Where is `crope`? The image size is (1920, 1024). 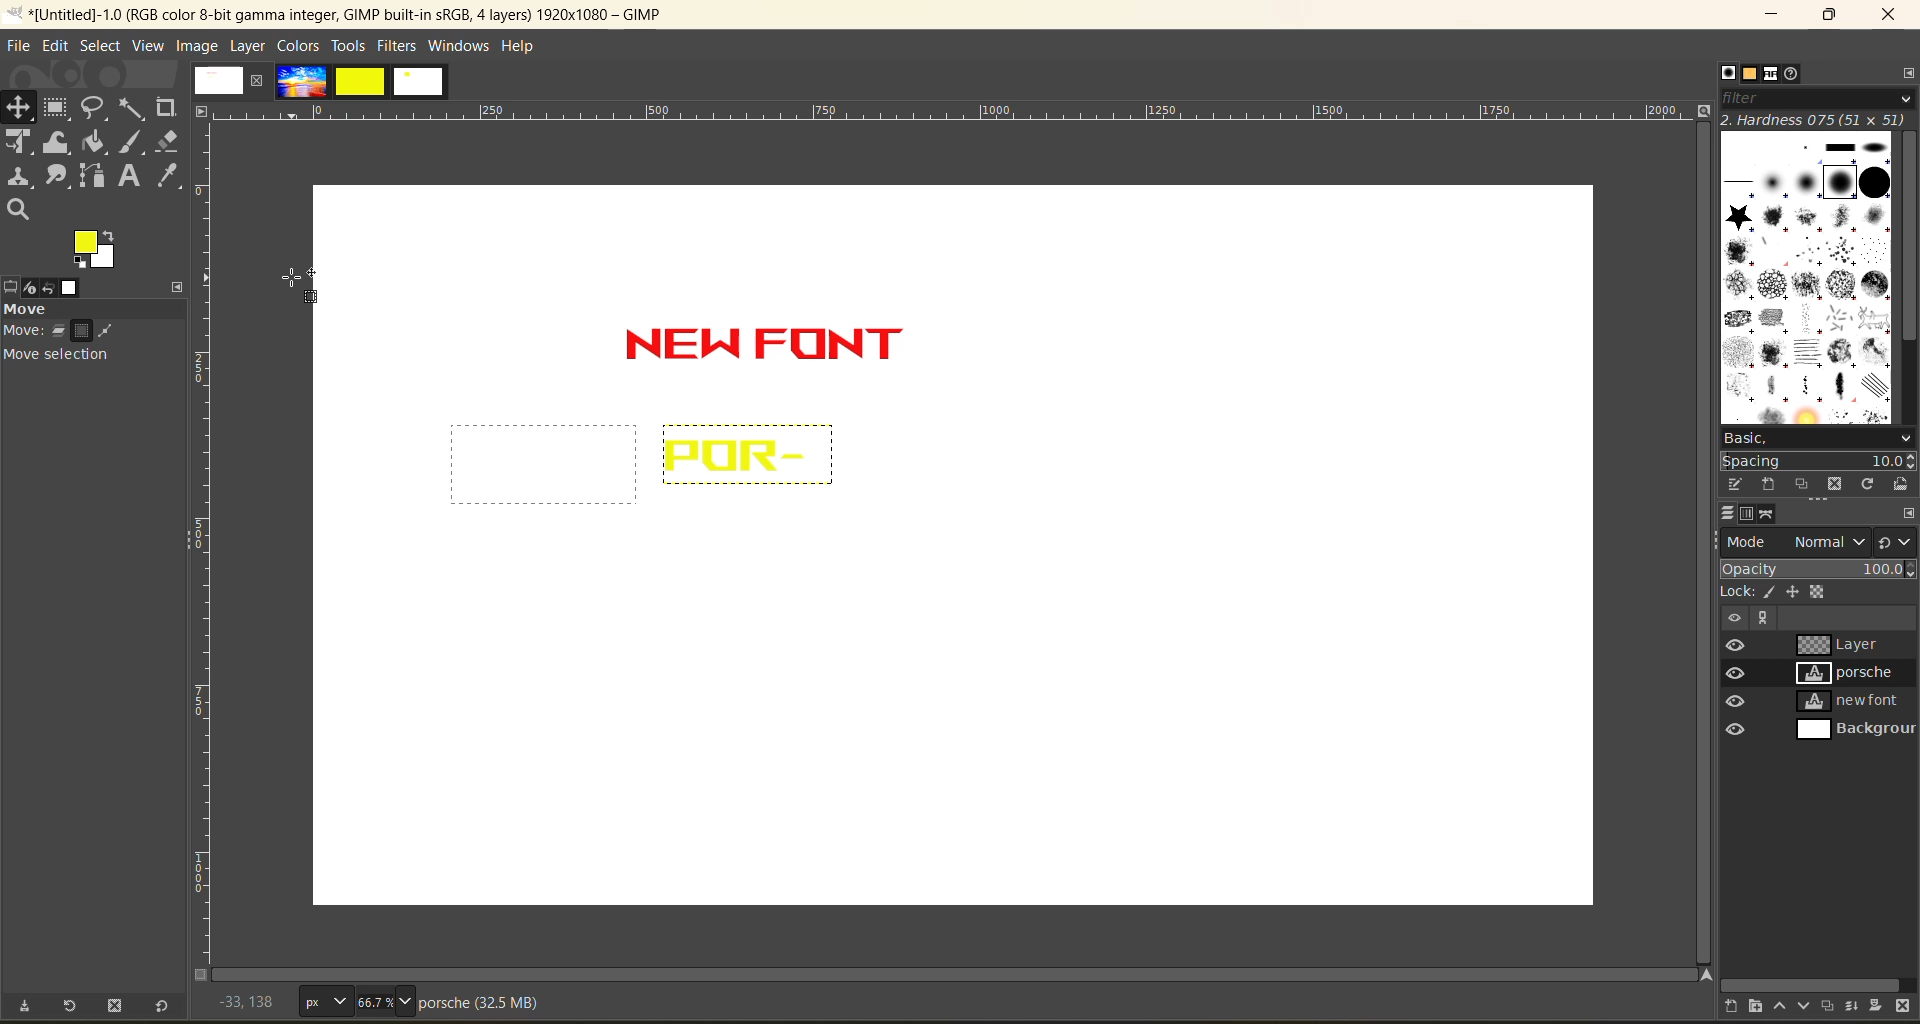
crope is located at coordinates (166, 108).